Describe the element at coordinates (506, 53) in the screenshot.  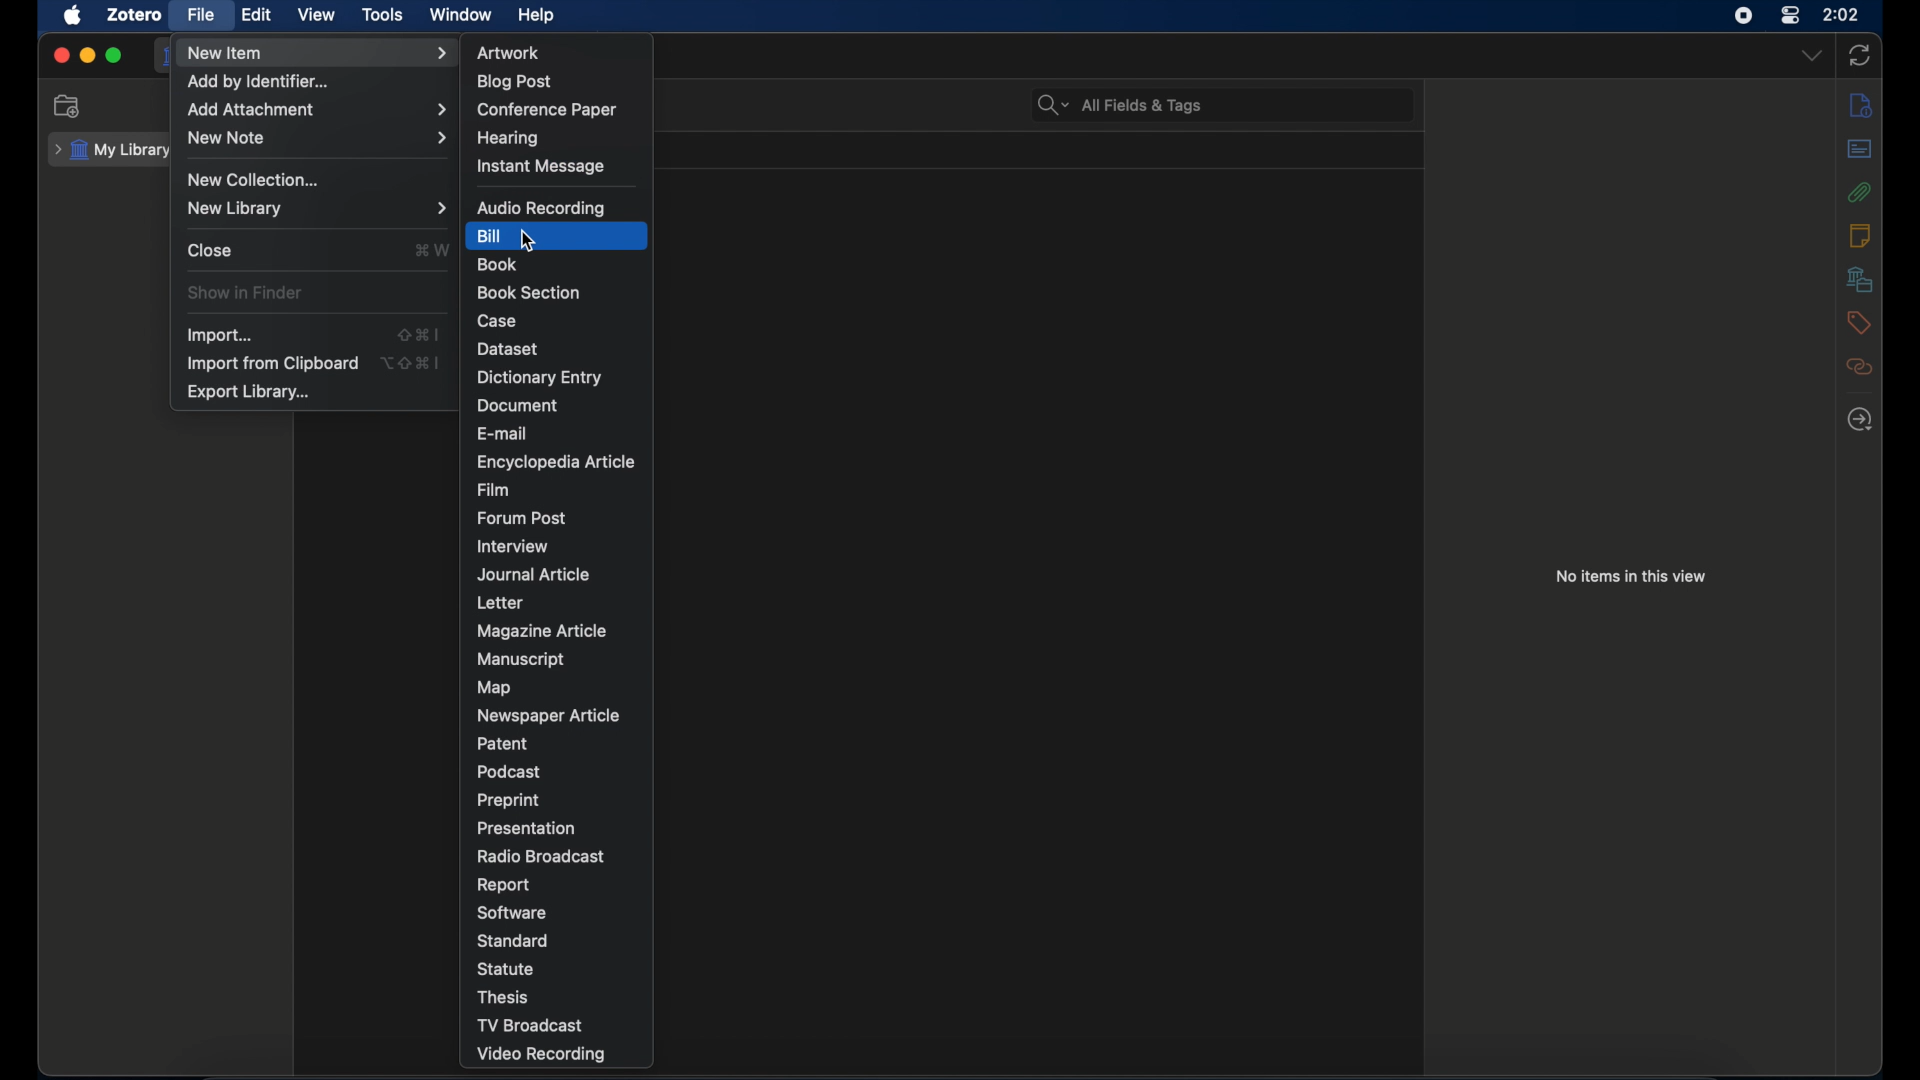
I see `artwork` at that location.